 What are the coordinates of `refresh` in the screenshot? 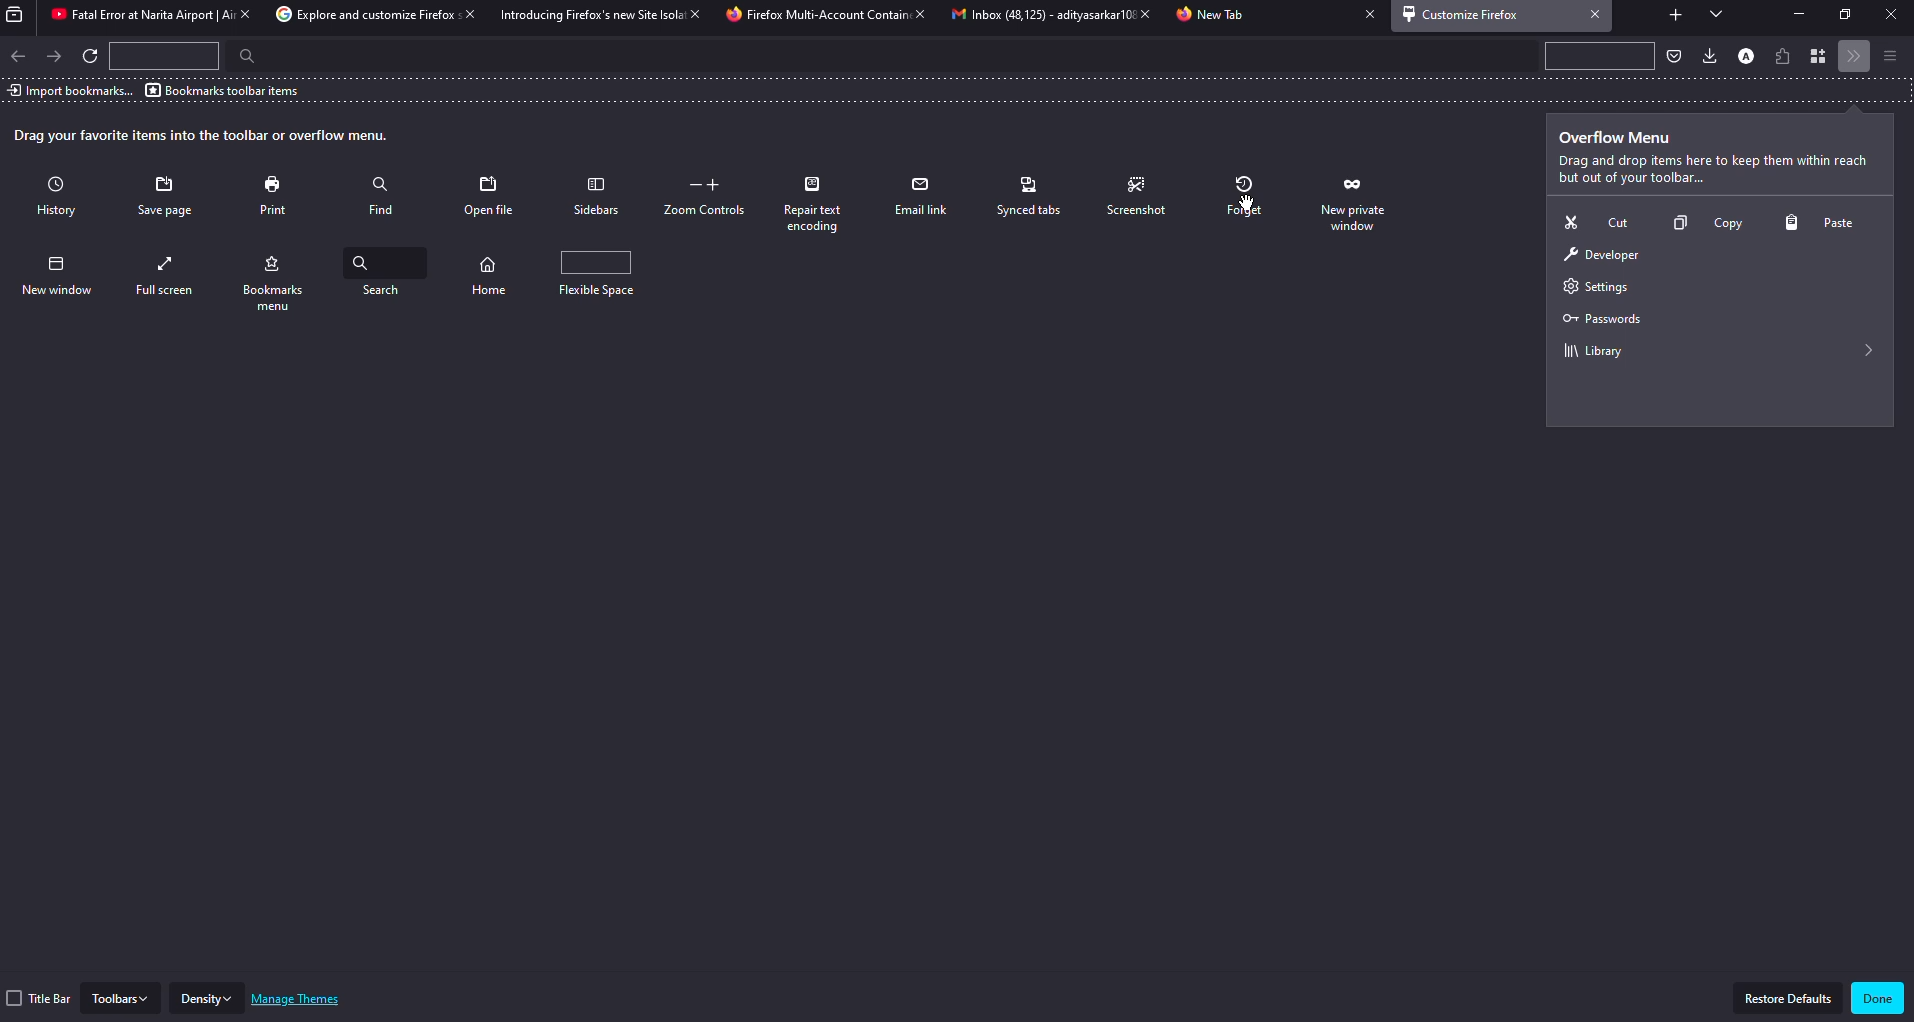 It's located at (93, 58).